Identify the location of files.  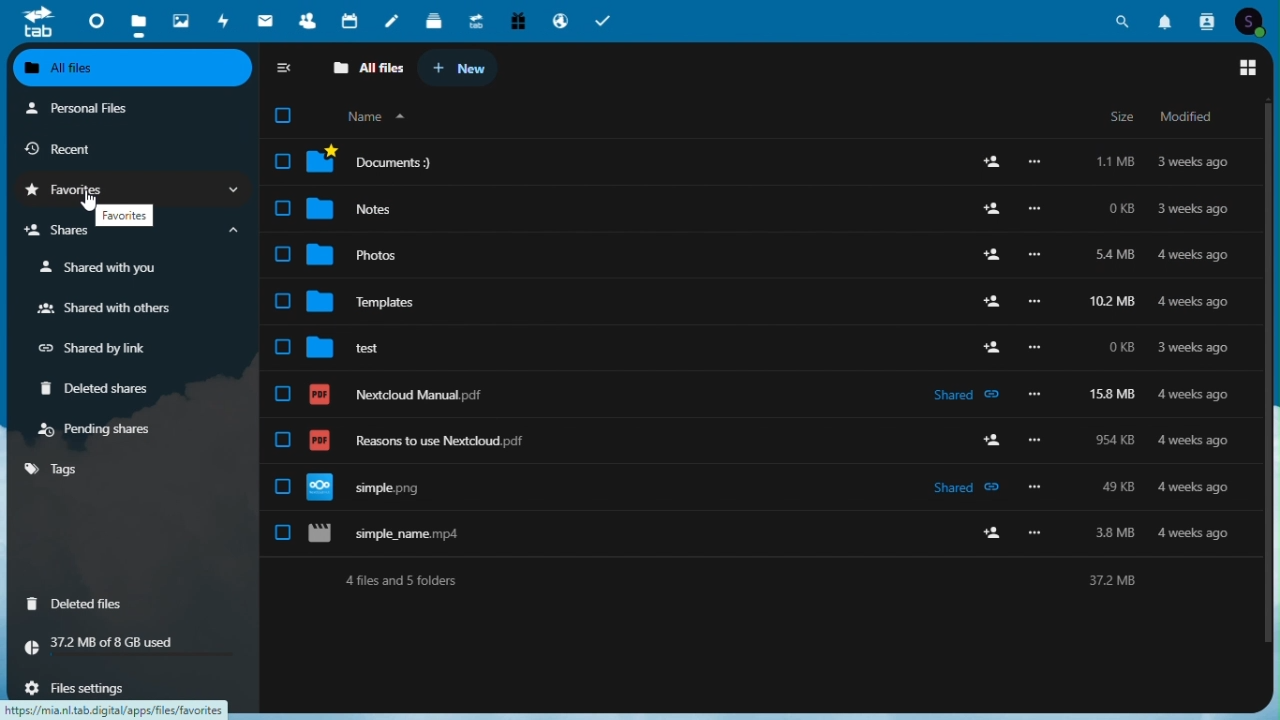
(139, 19).